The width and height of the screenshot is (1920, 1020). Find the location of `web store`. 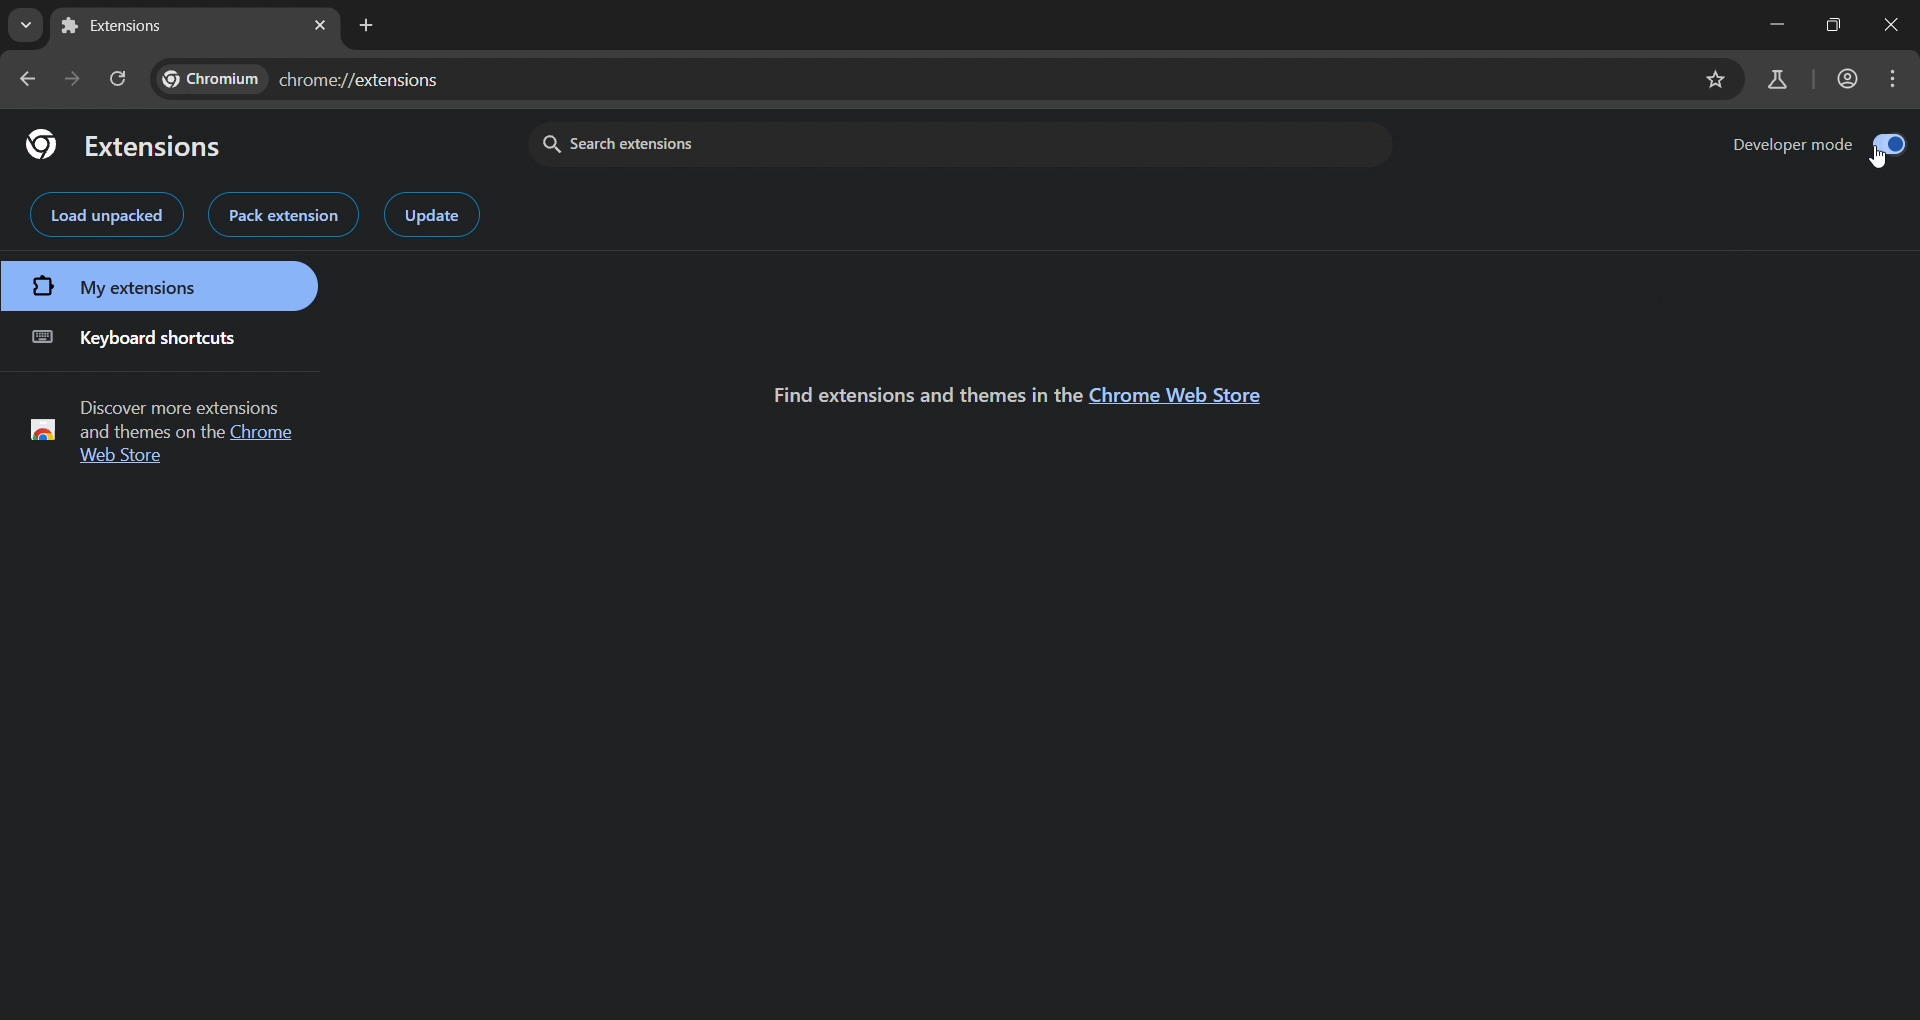

web store is located at coordinates (124, 459).